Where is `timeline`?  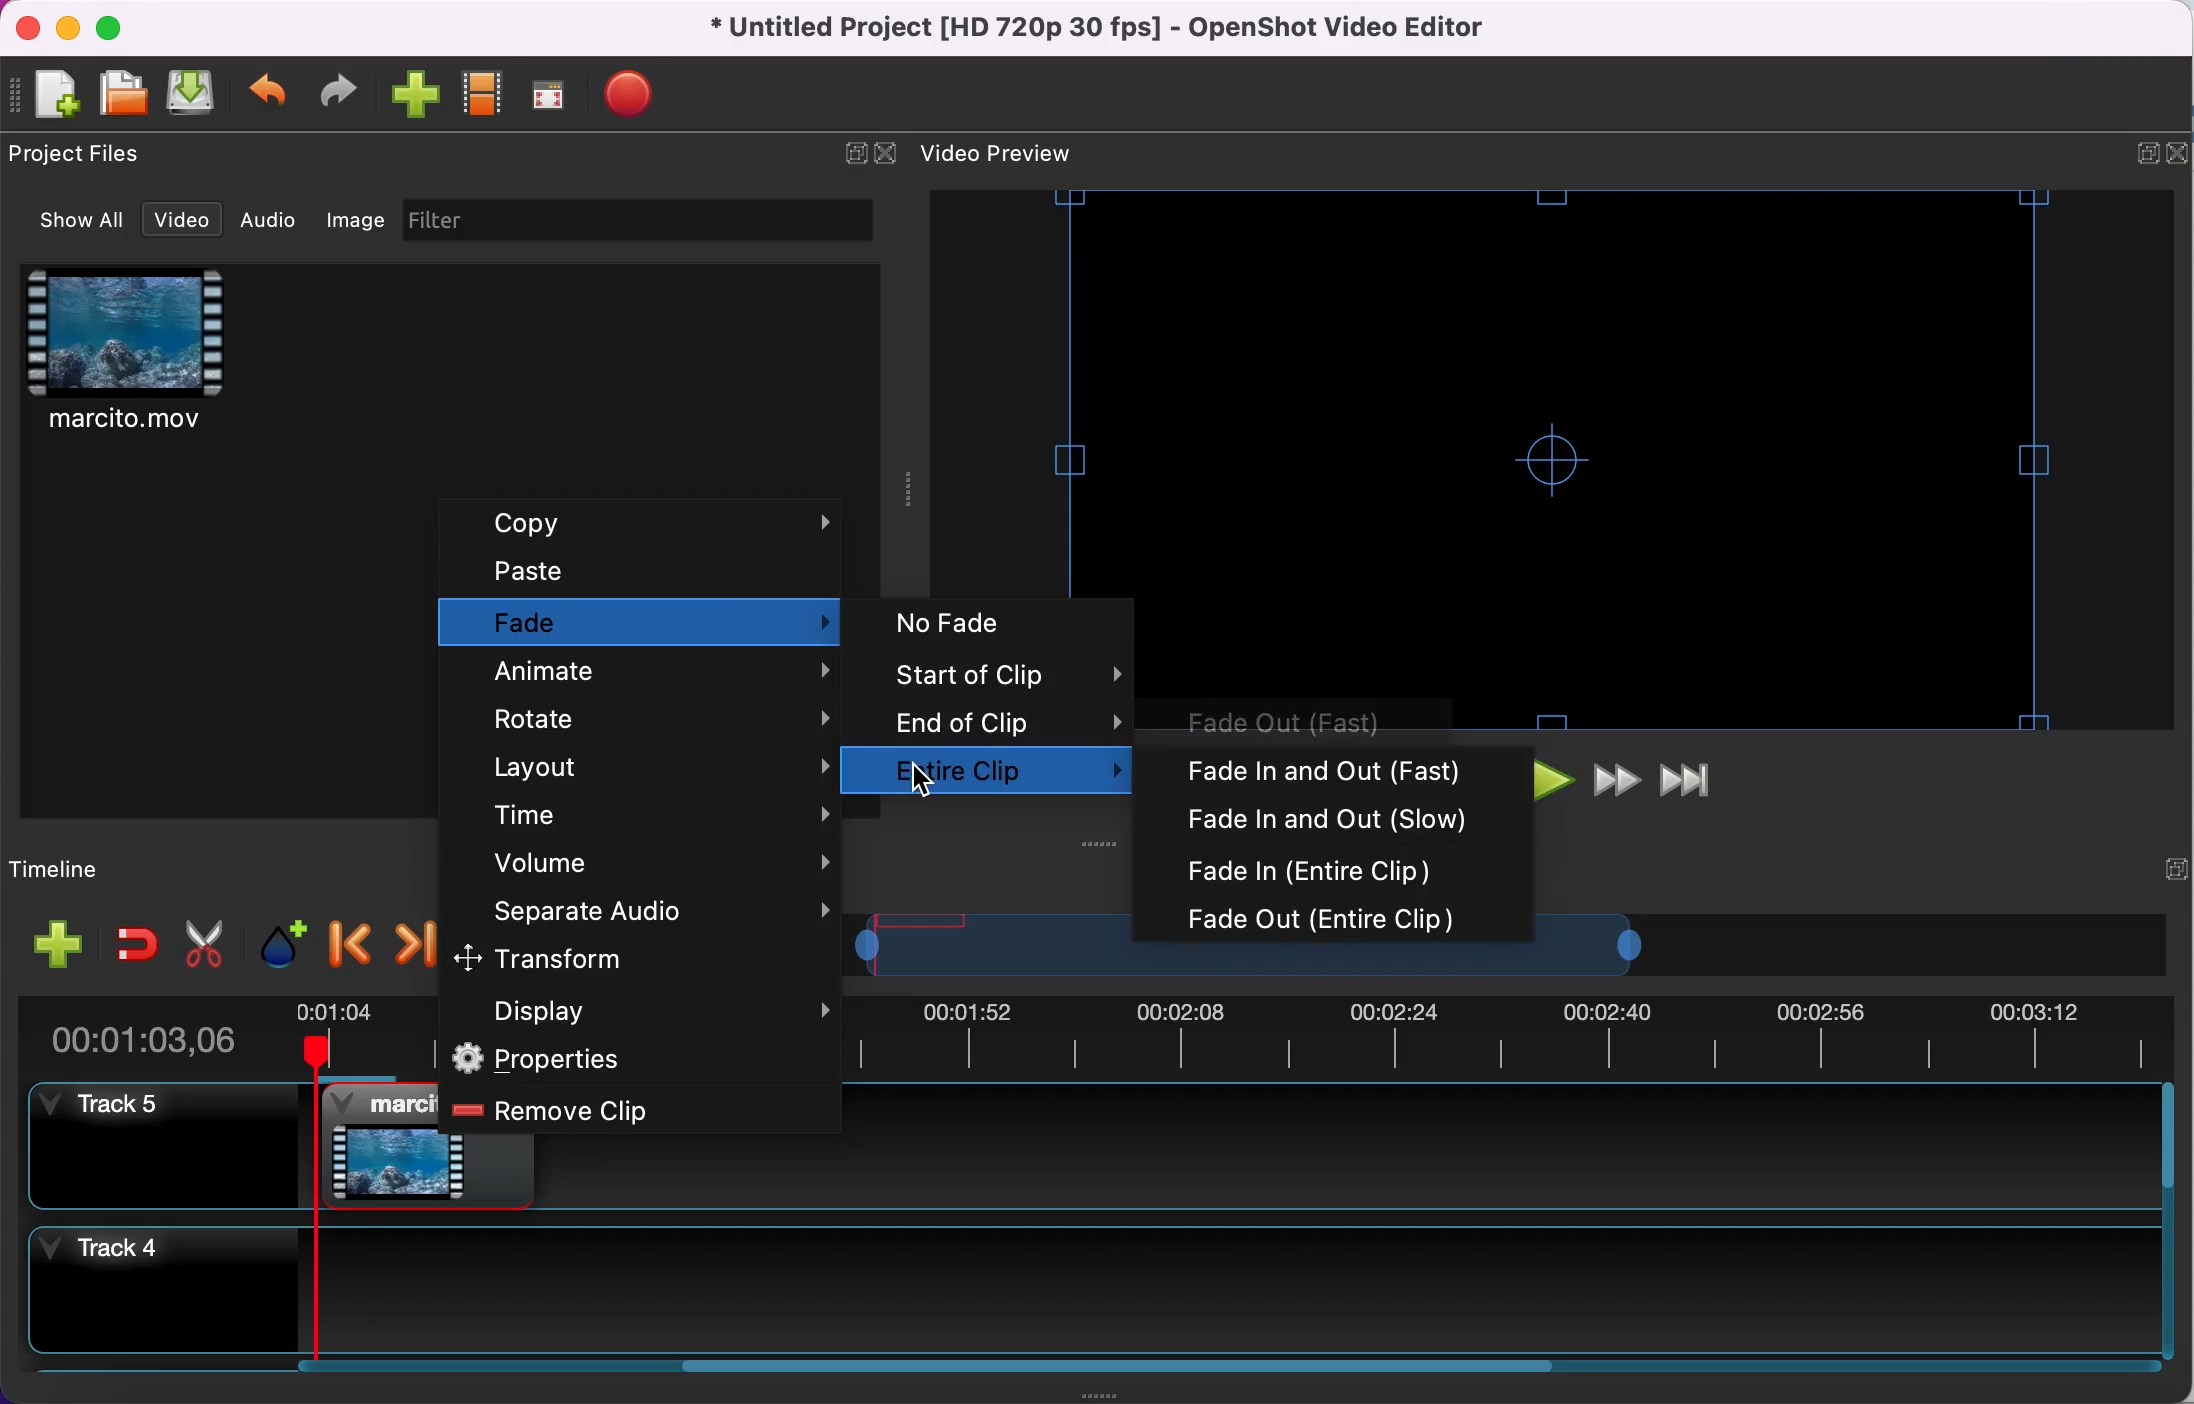
timeline is located at coordinates (1204, 1288).